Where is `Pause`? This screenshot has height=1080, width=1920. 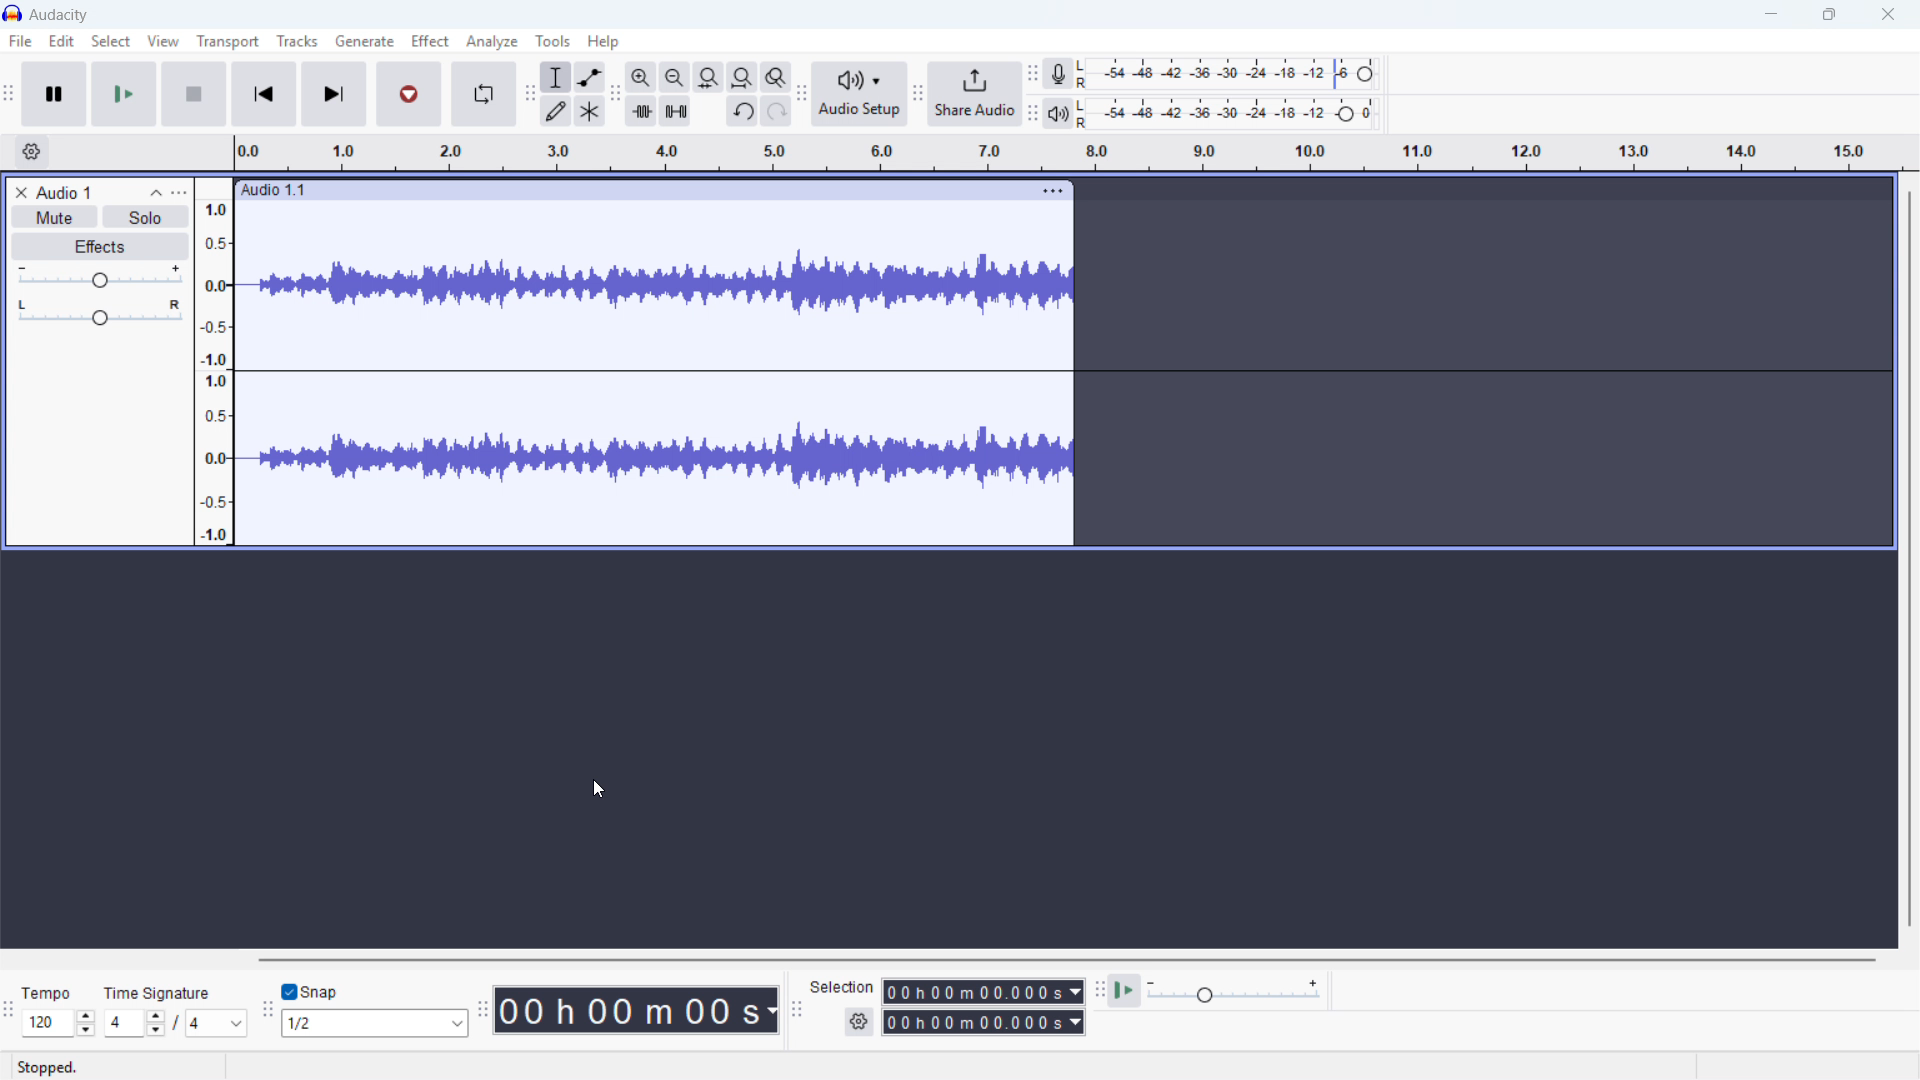 Pause is located at coordinates (54, 93).